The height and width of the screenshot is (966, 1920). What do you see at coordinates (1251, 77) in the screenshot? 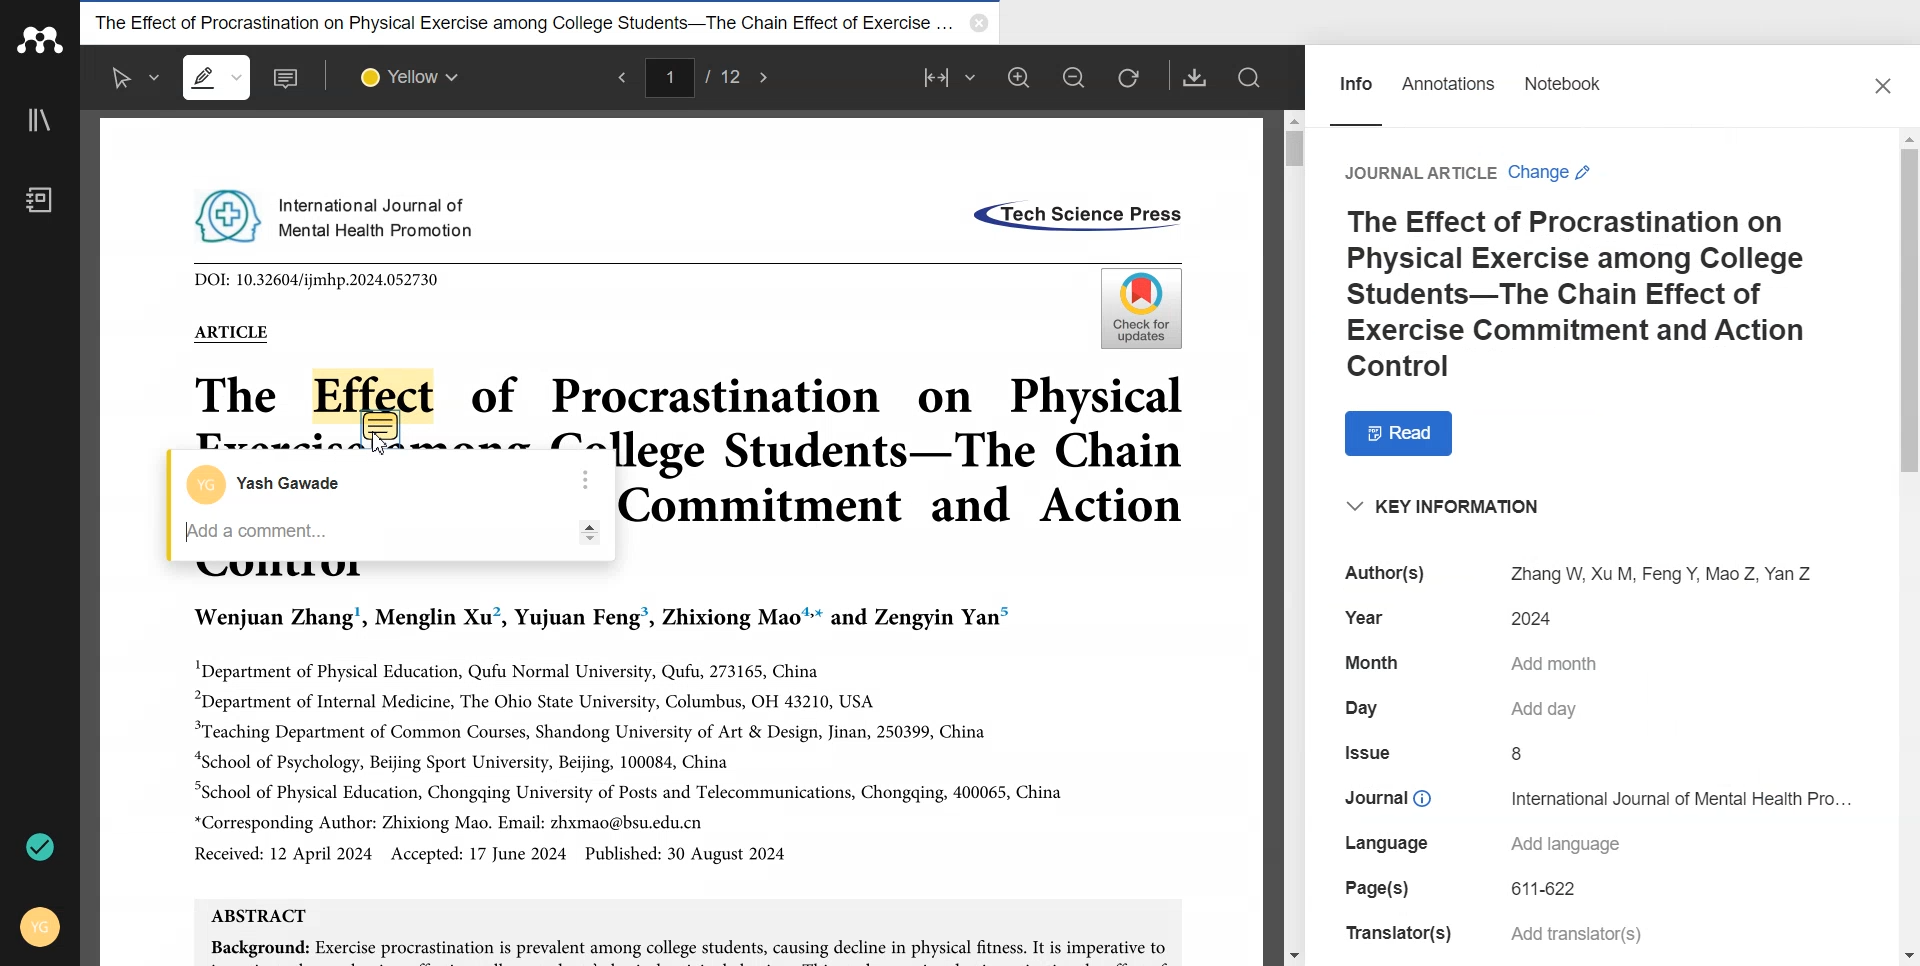
I see `Search` at bounding box center [1251, 77].